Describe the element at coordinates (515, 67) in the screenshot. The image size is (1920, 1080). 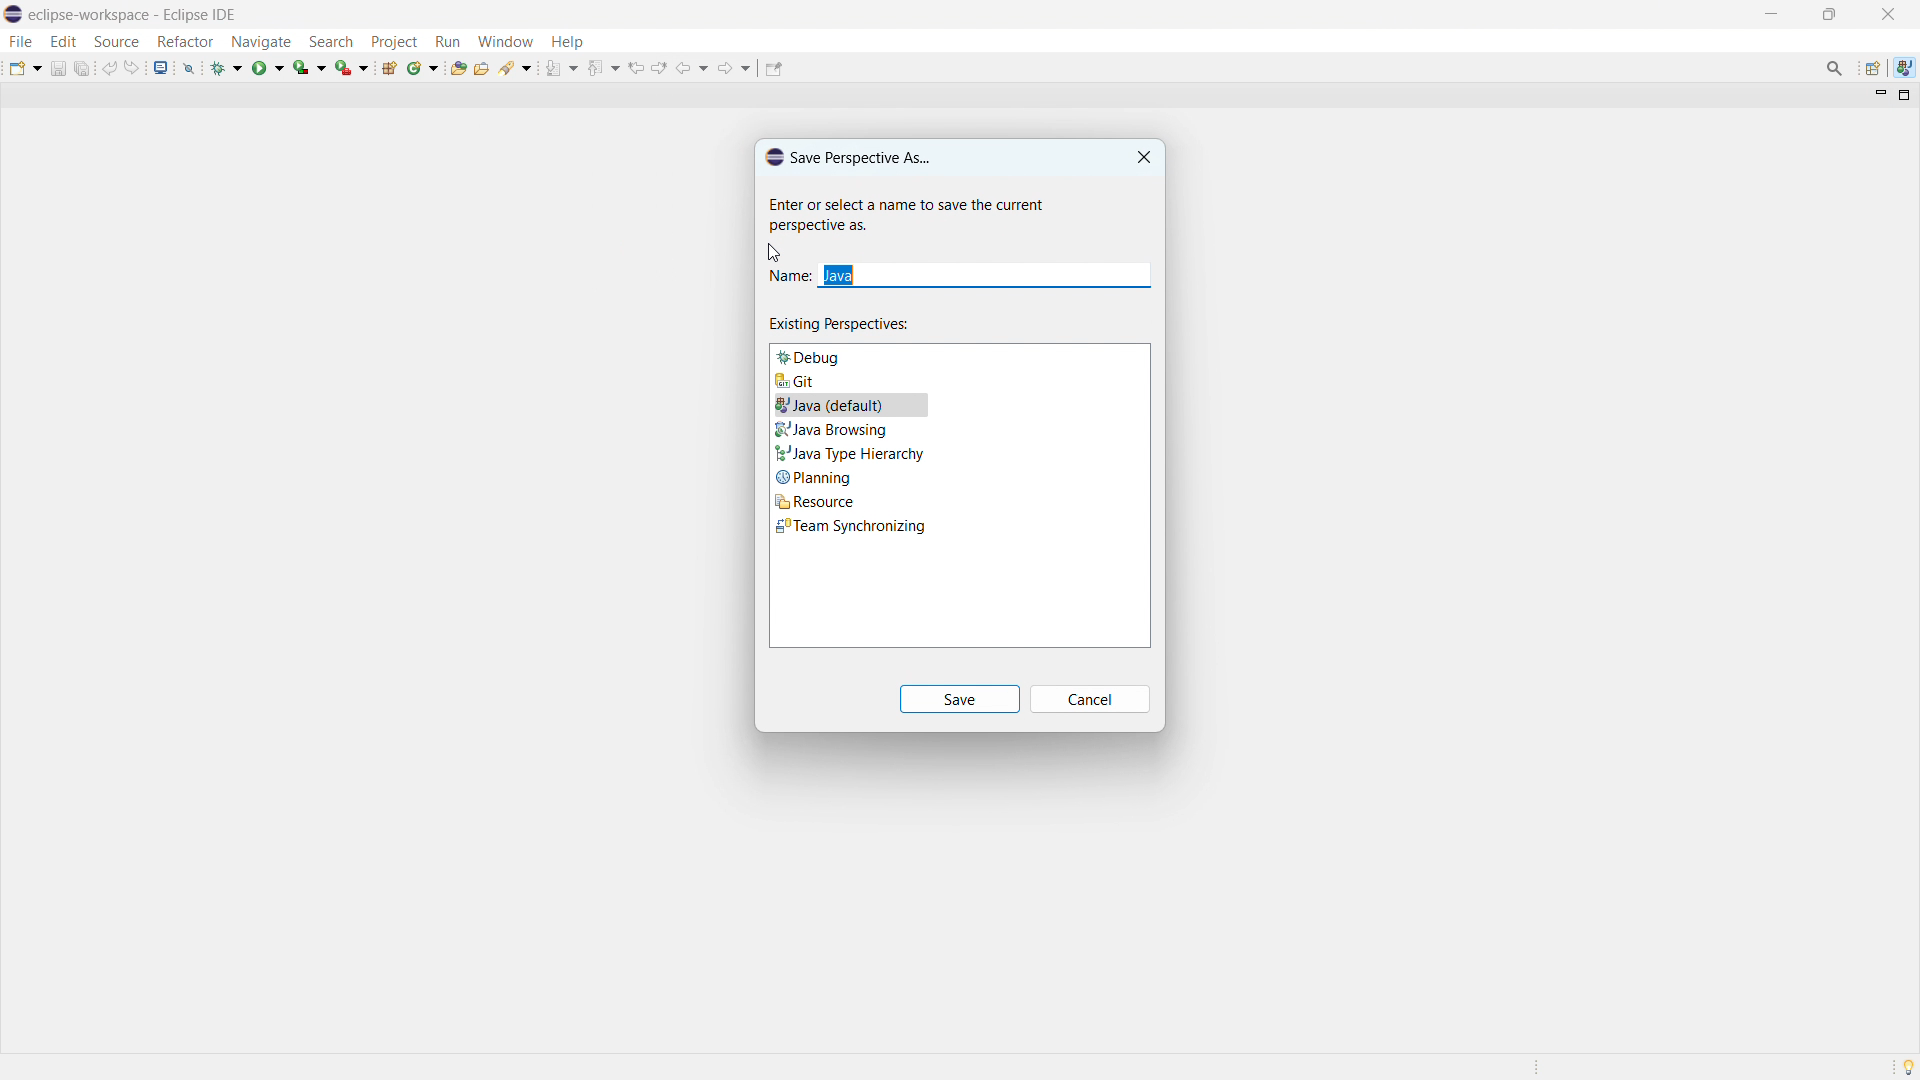
I see `search` at that location.